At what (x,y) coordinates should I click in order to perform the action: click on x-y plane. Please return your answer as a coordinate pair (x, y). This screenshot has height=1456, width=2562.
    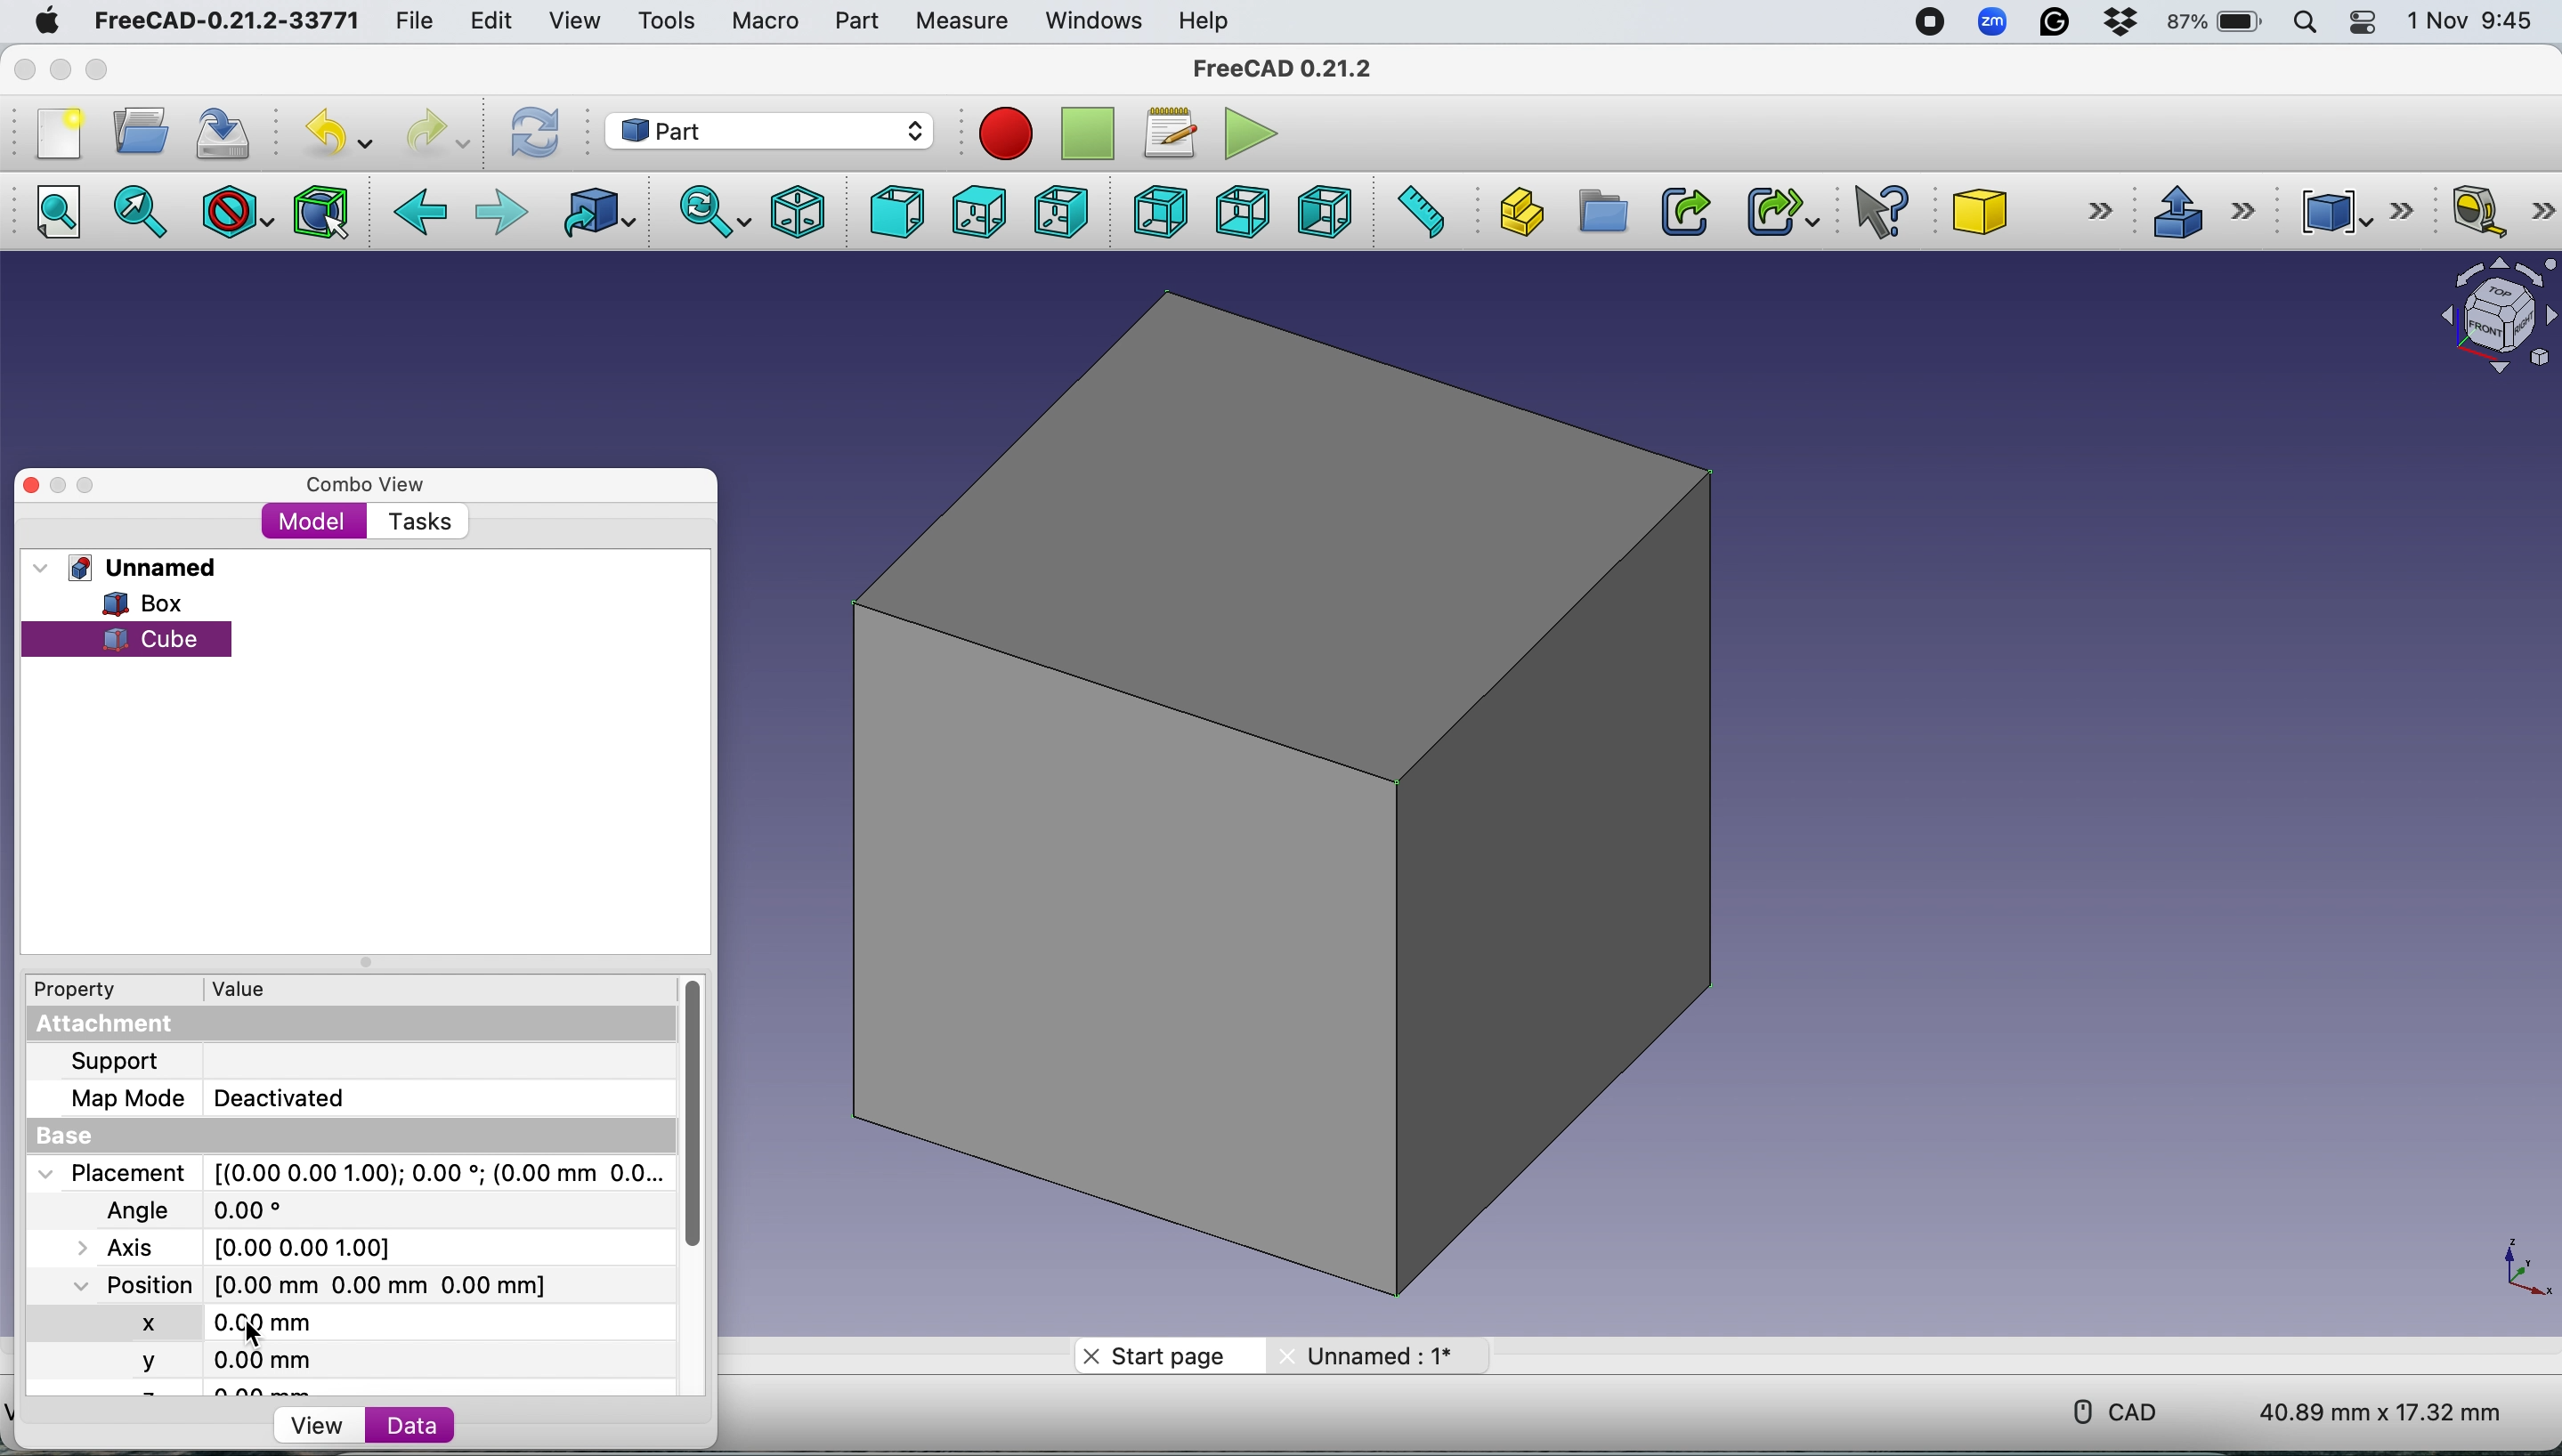
    Looking at the image, I should click on (2522, 1265).